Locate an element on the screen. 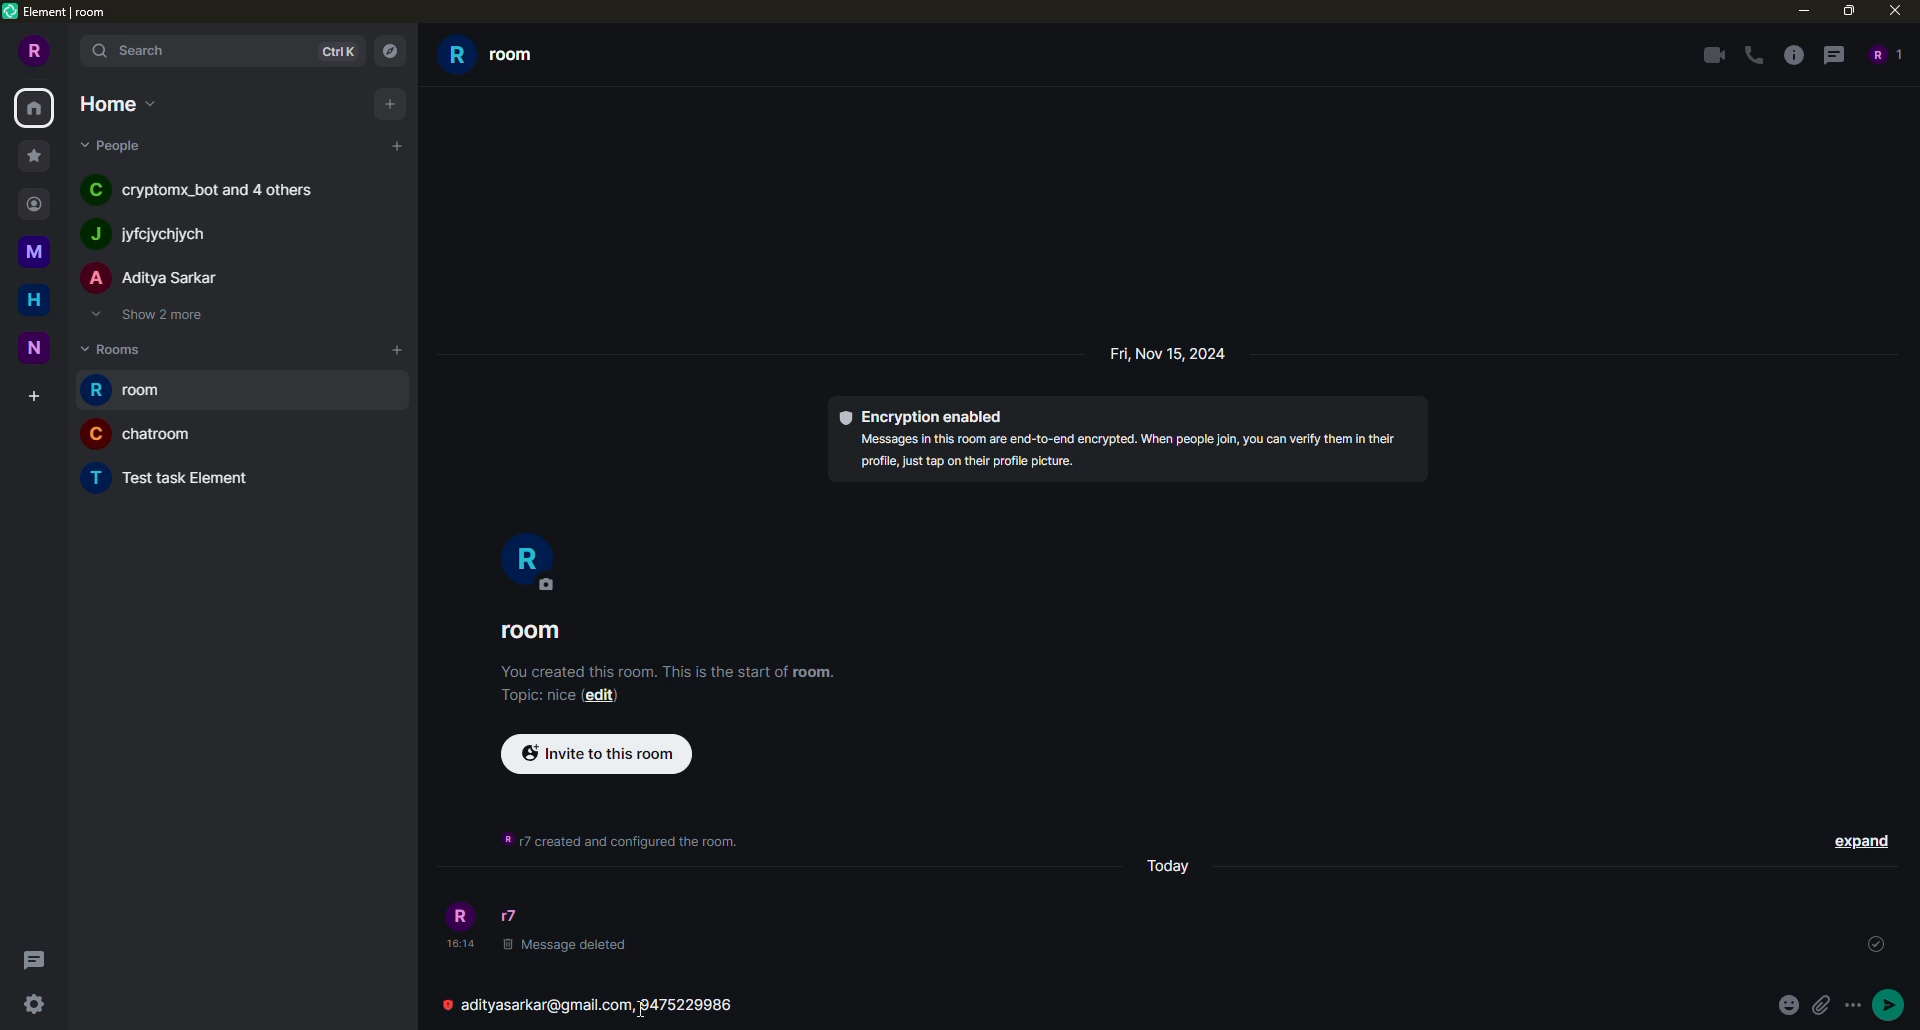 The height and width of the screenshot is (1030, 1920). add is located at coordinates (388, 101).